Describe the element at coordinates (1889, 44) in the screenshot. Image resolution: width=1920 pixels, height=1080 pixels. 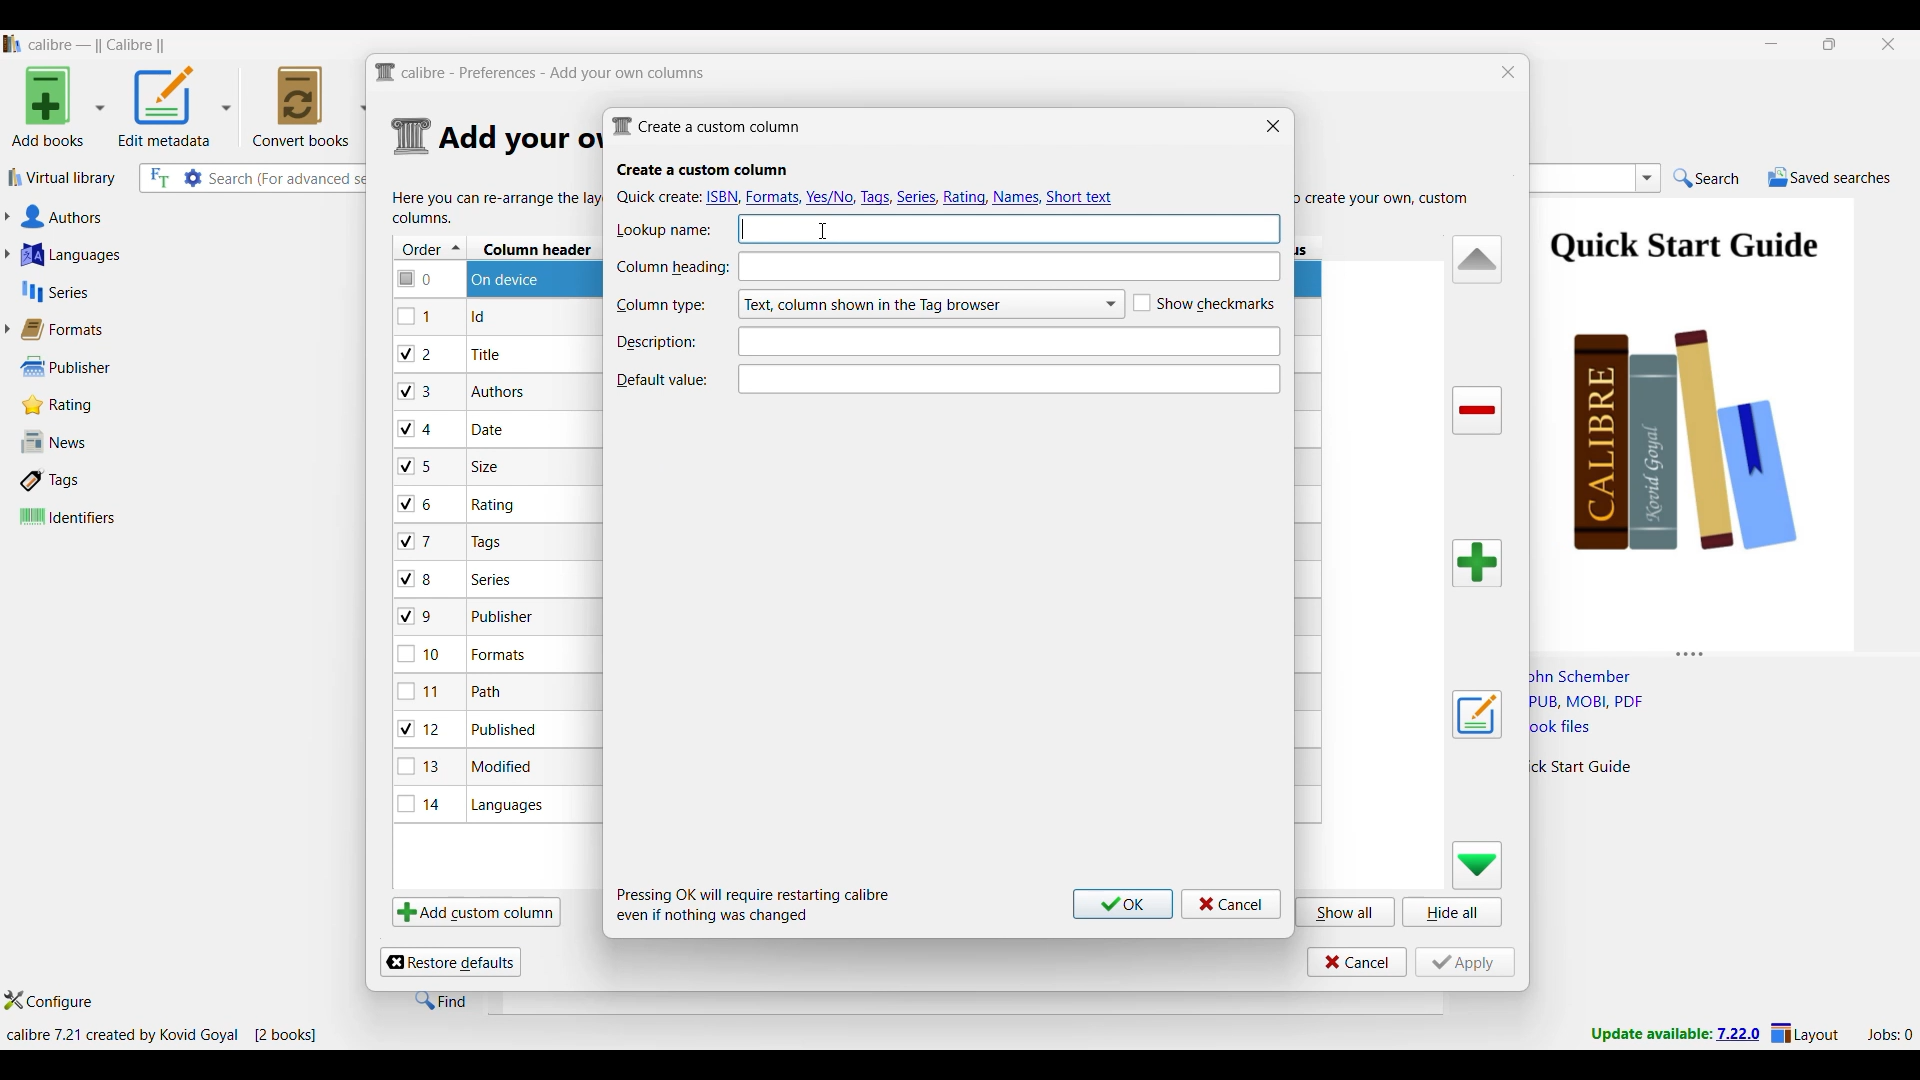
I see `Close interface` at that location.